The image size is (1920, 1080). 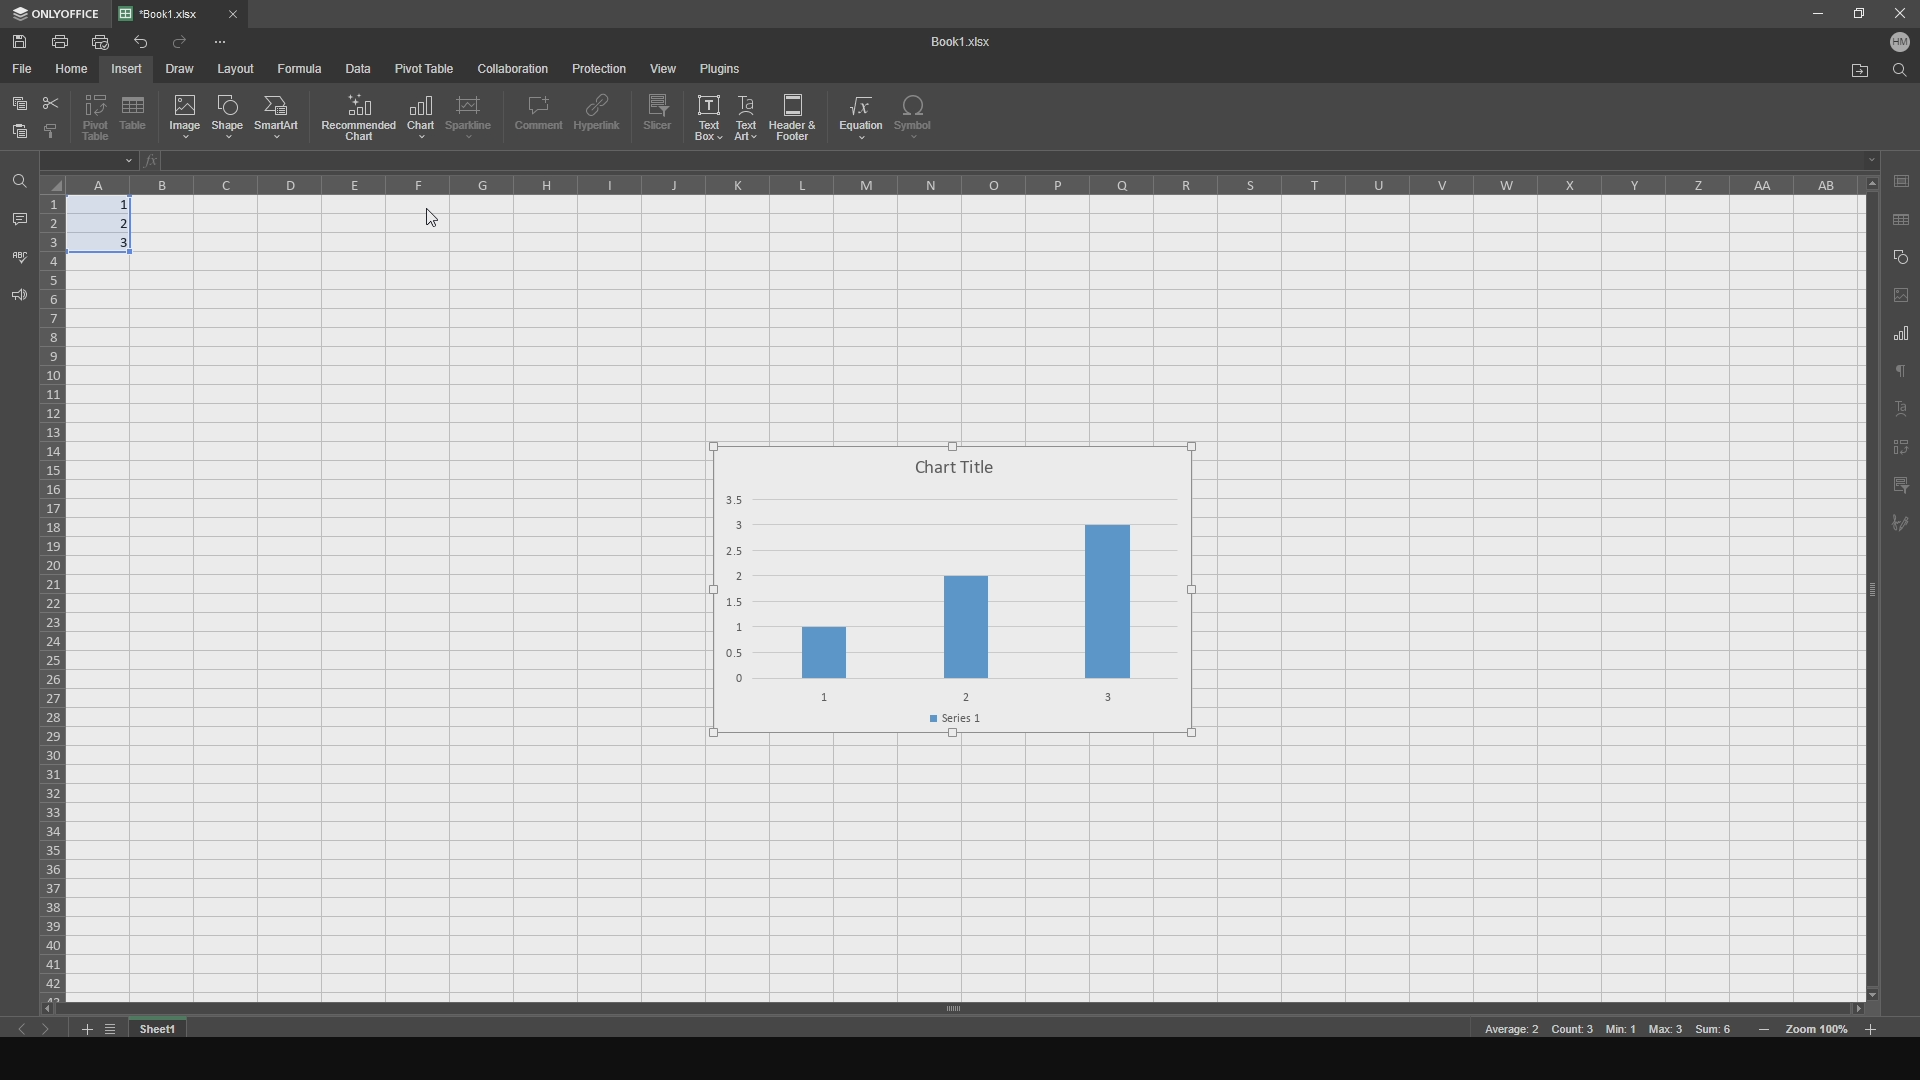 I want to click on layout, so click(x=239, y=69).